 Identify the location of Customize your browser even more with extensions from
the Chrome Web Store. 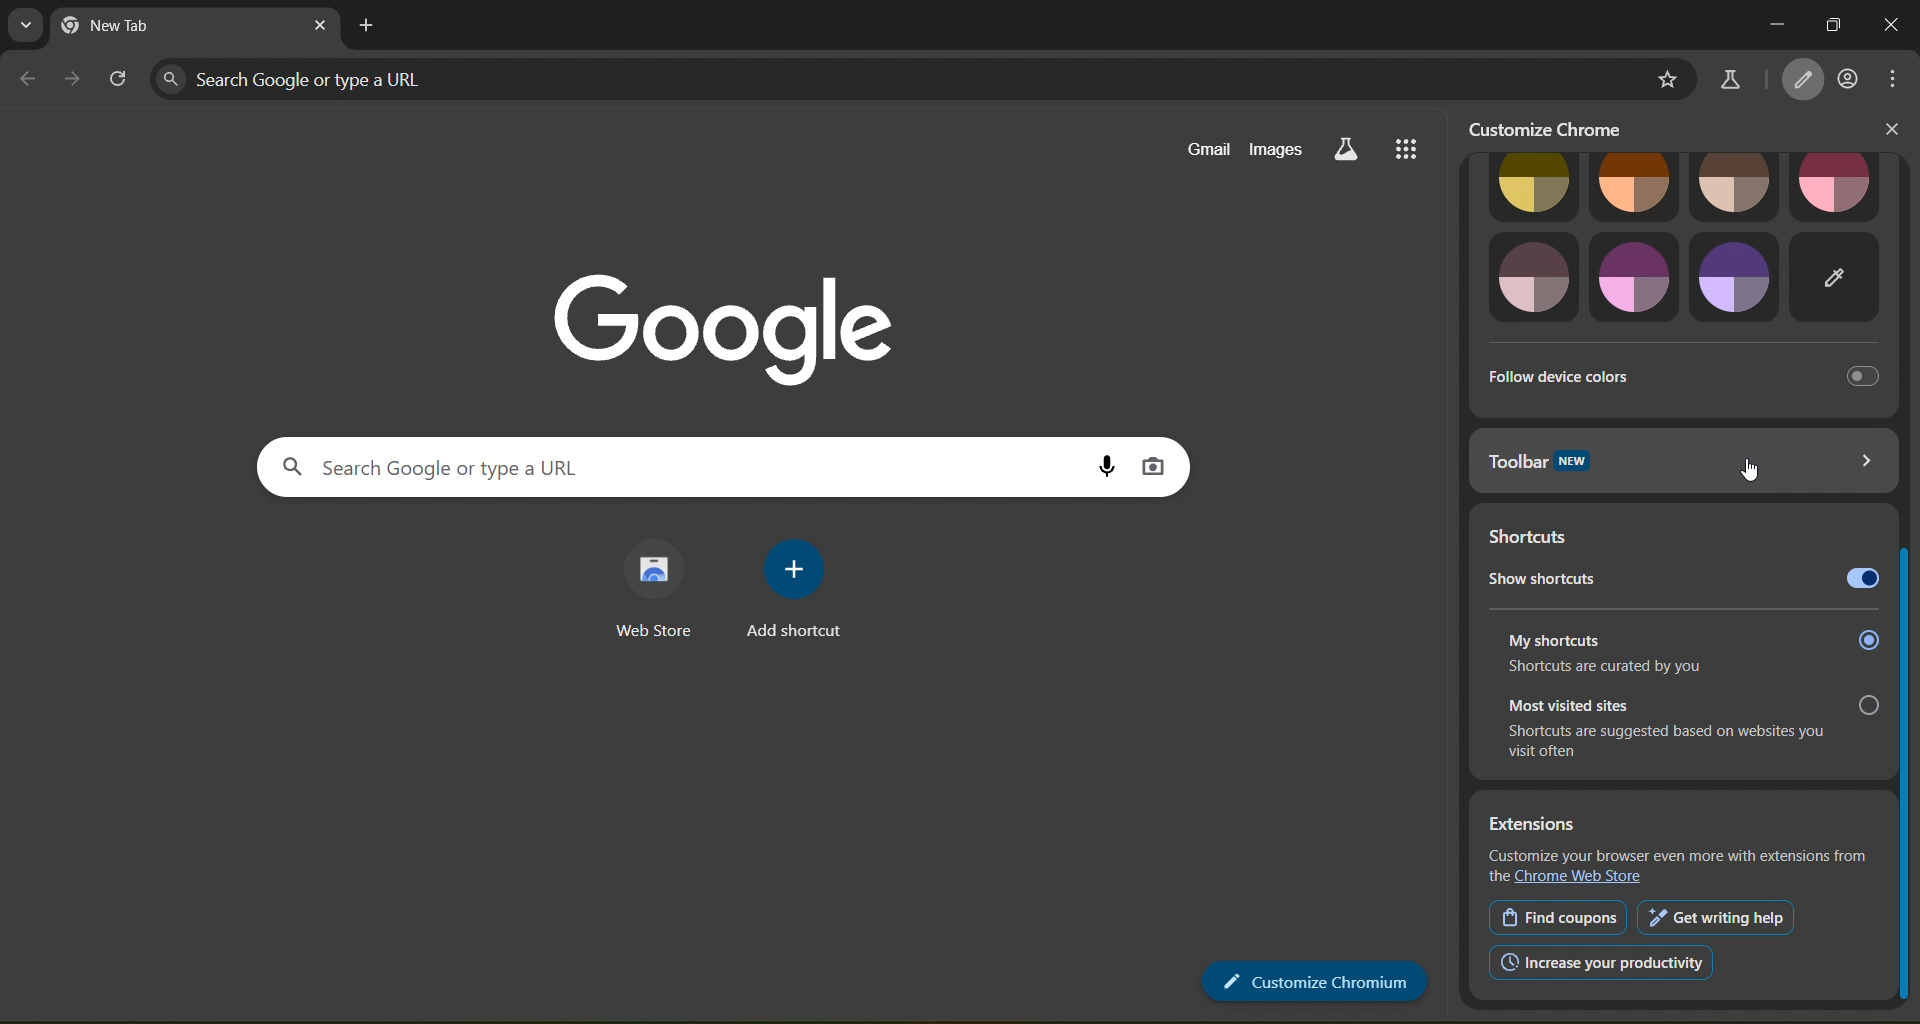
(1679, 868).